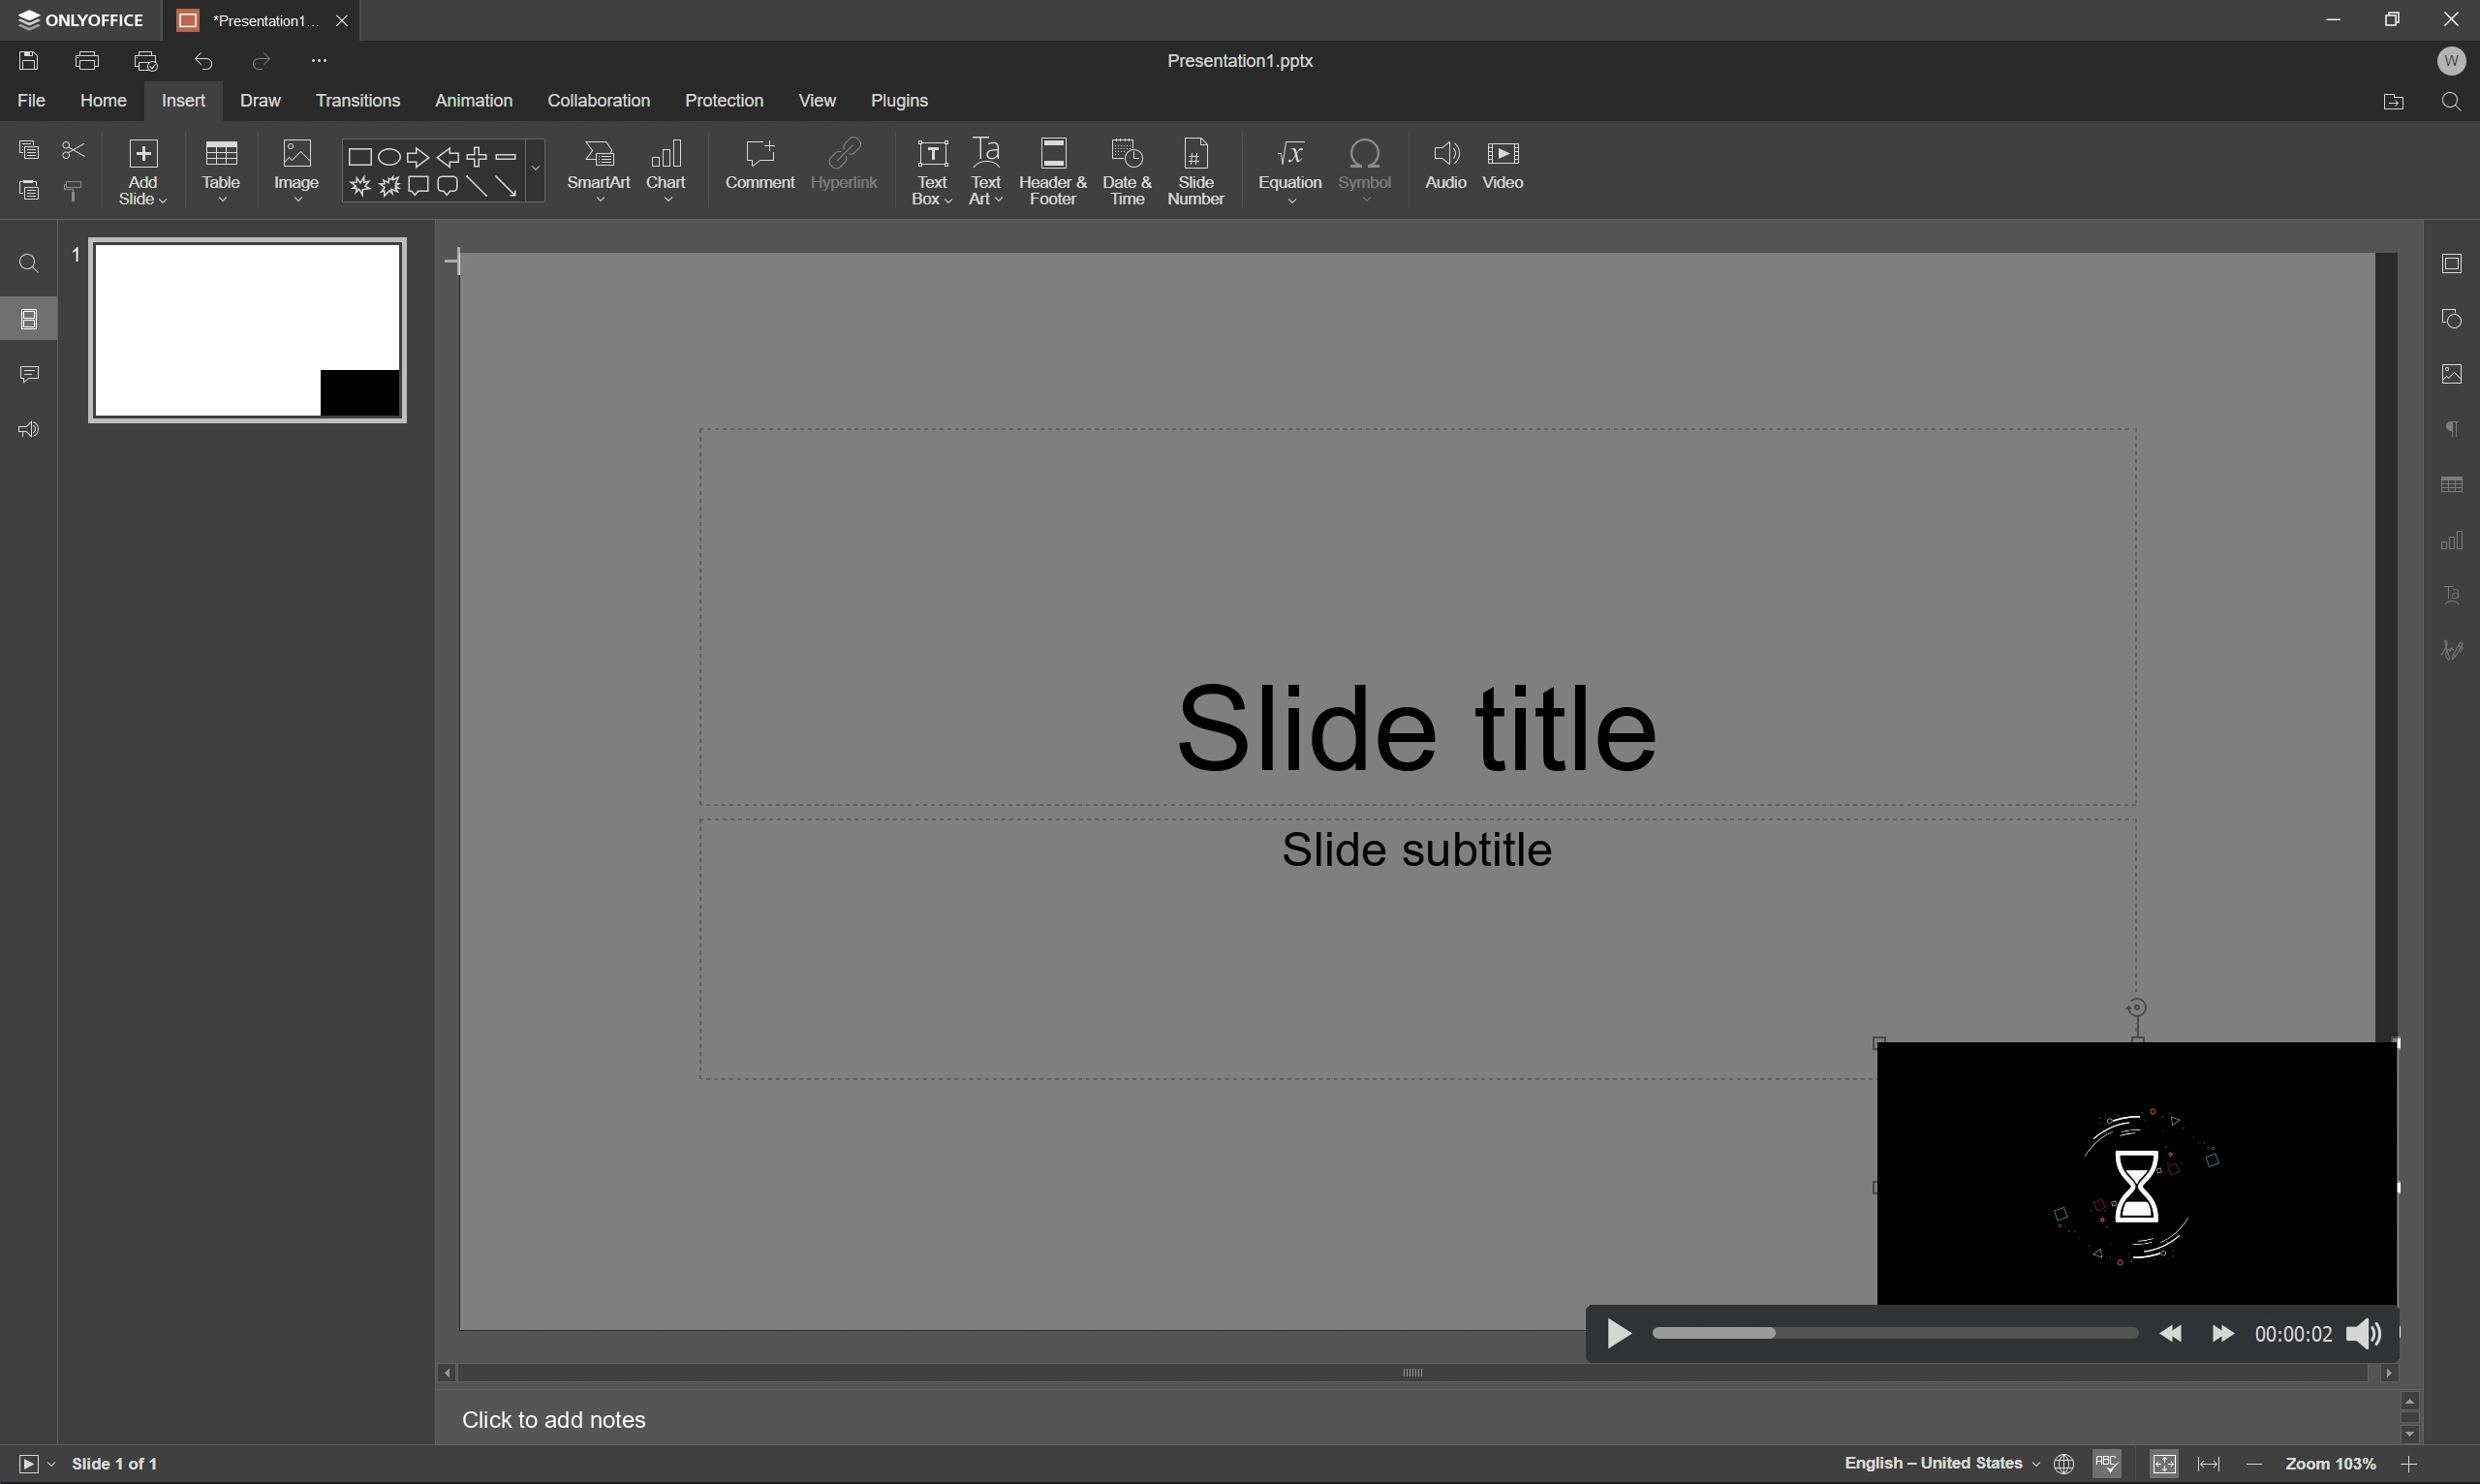 The image size is (2480, 1484). I want to click on Images, so click(295, 169).